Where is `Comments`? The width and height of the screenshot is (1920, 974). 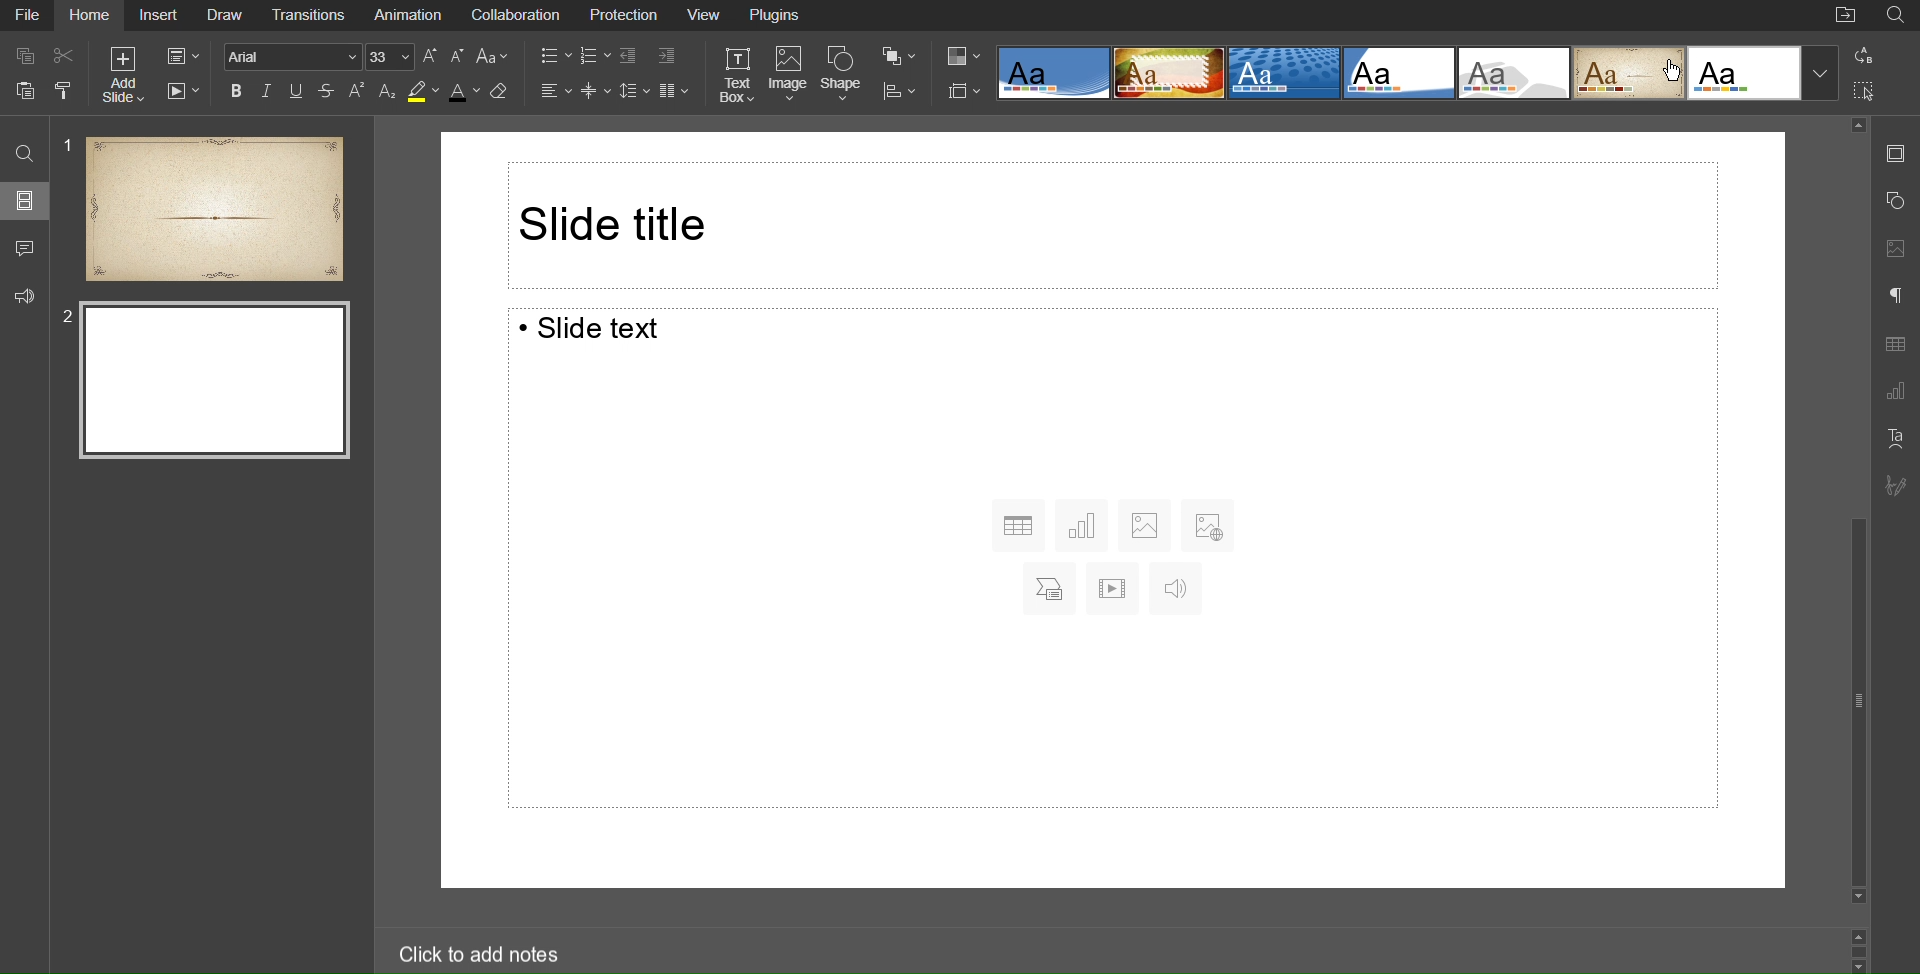 Comments is located at coordinates (24, 246).